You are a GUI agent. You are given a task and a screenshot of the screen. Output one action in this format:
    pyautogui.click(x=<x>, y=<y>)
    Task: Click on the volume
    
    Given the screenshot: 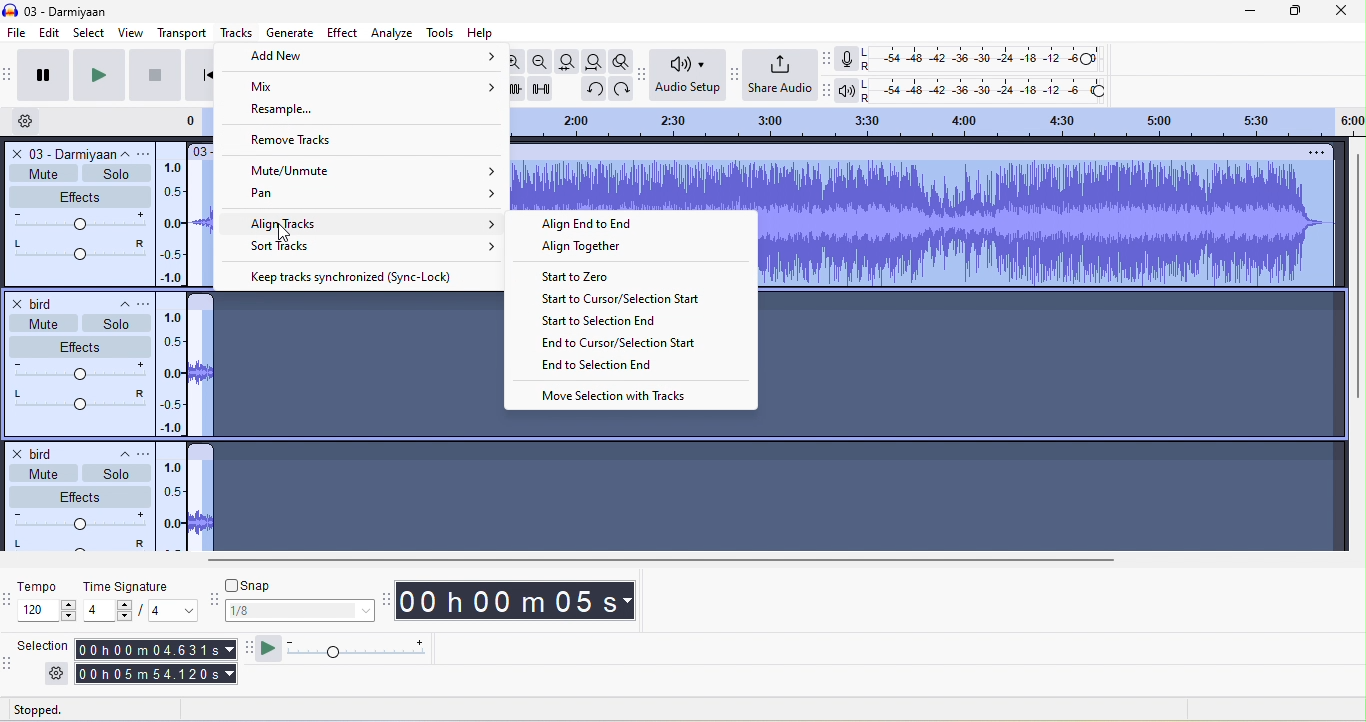 What is the action you would take?
    pyautogui.click(x=78, y=519)
    